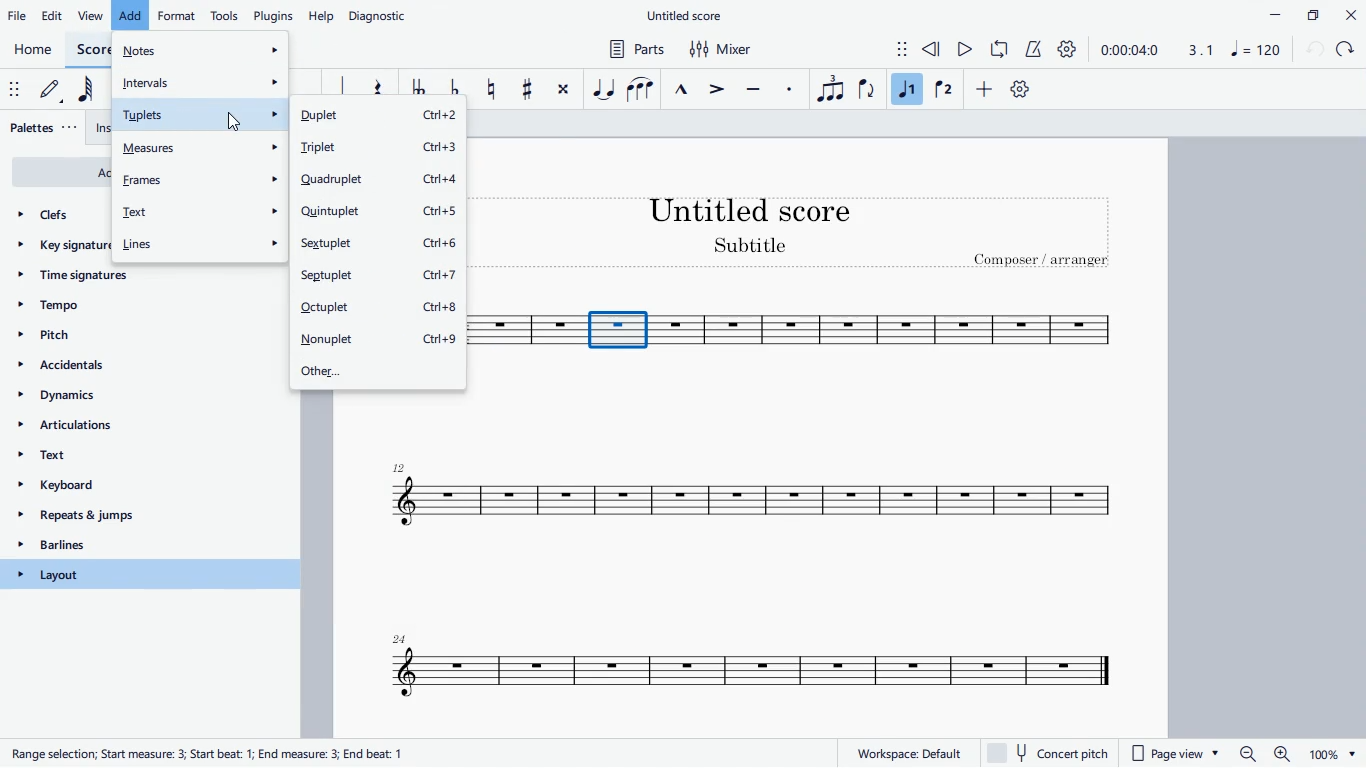 This screenshot has width=1366, height=768. What do you see at coordinates (226, 14) in the screenshot?
I see `tools` at bounding box center [226, 14].